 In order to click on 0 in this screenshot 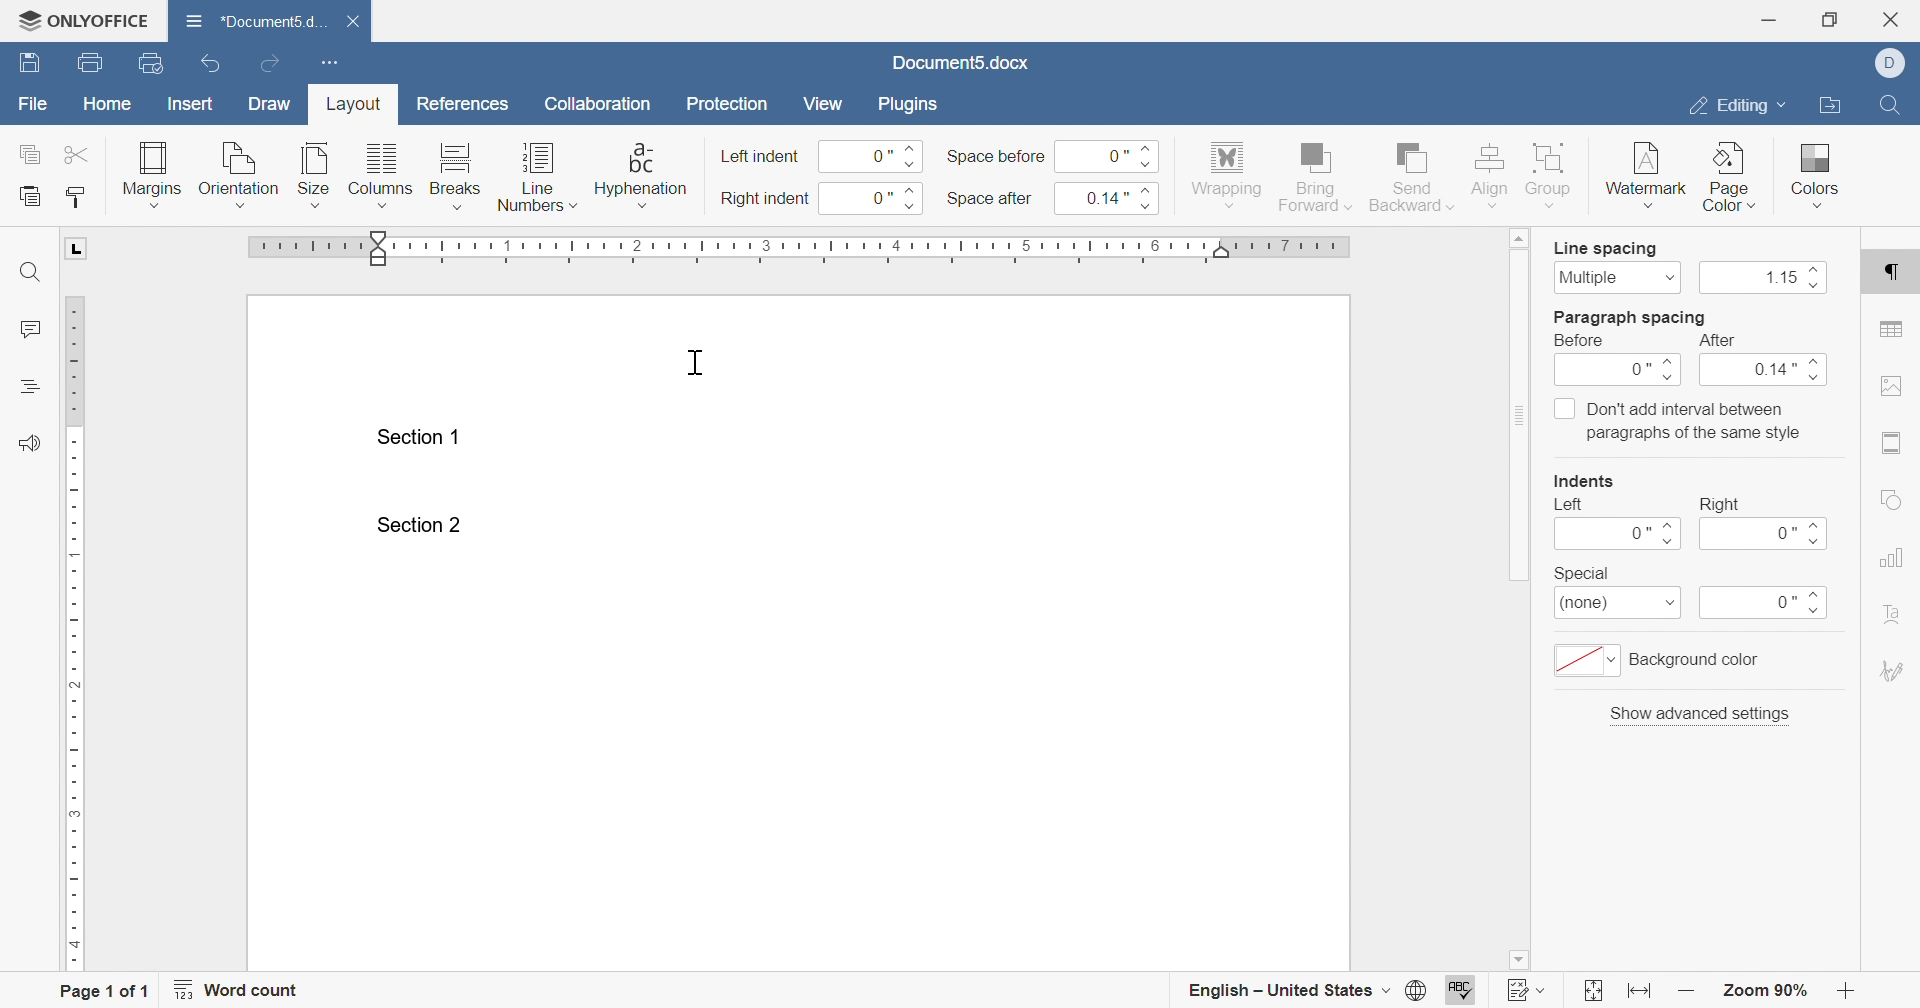, I will do `click(1765, 604)`.